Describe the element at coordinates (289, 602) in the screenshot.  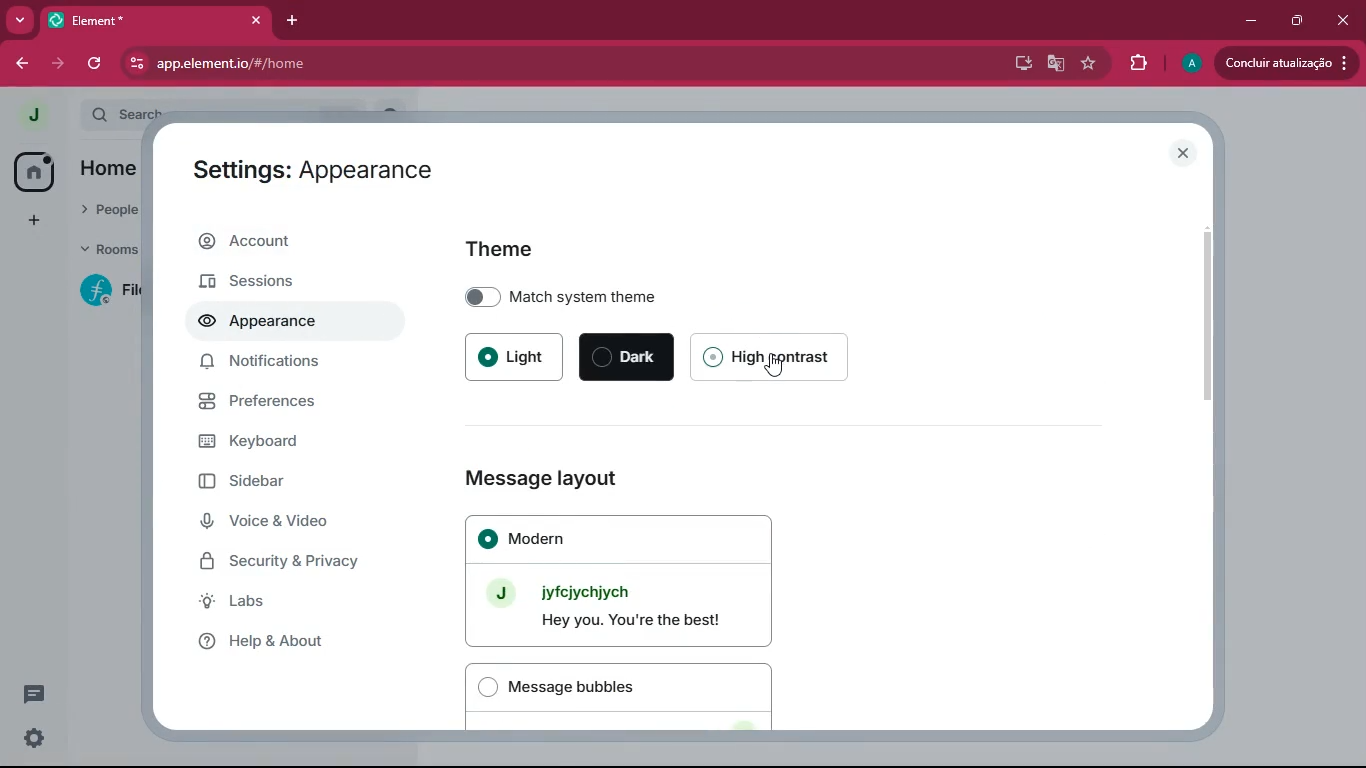
I see `labs` at that location.